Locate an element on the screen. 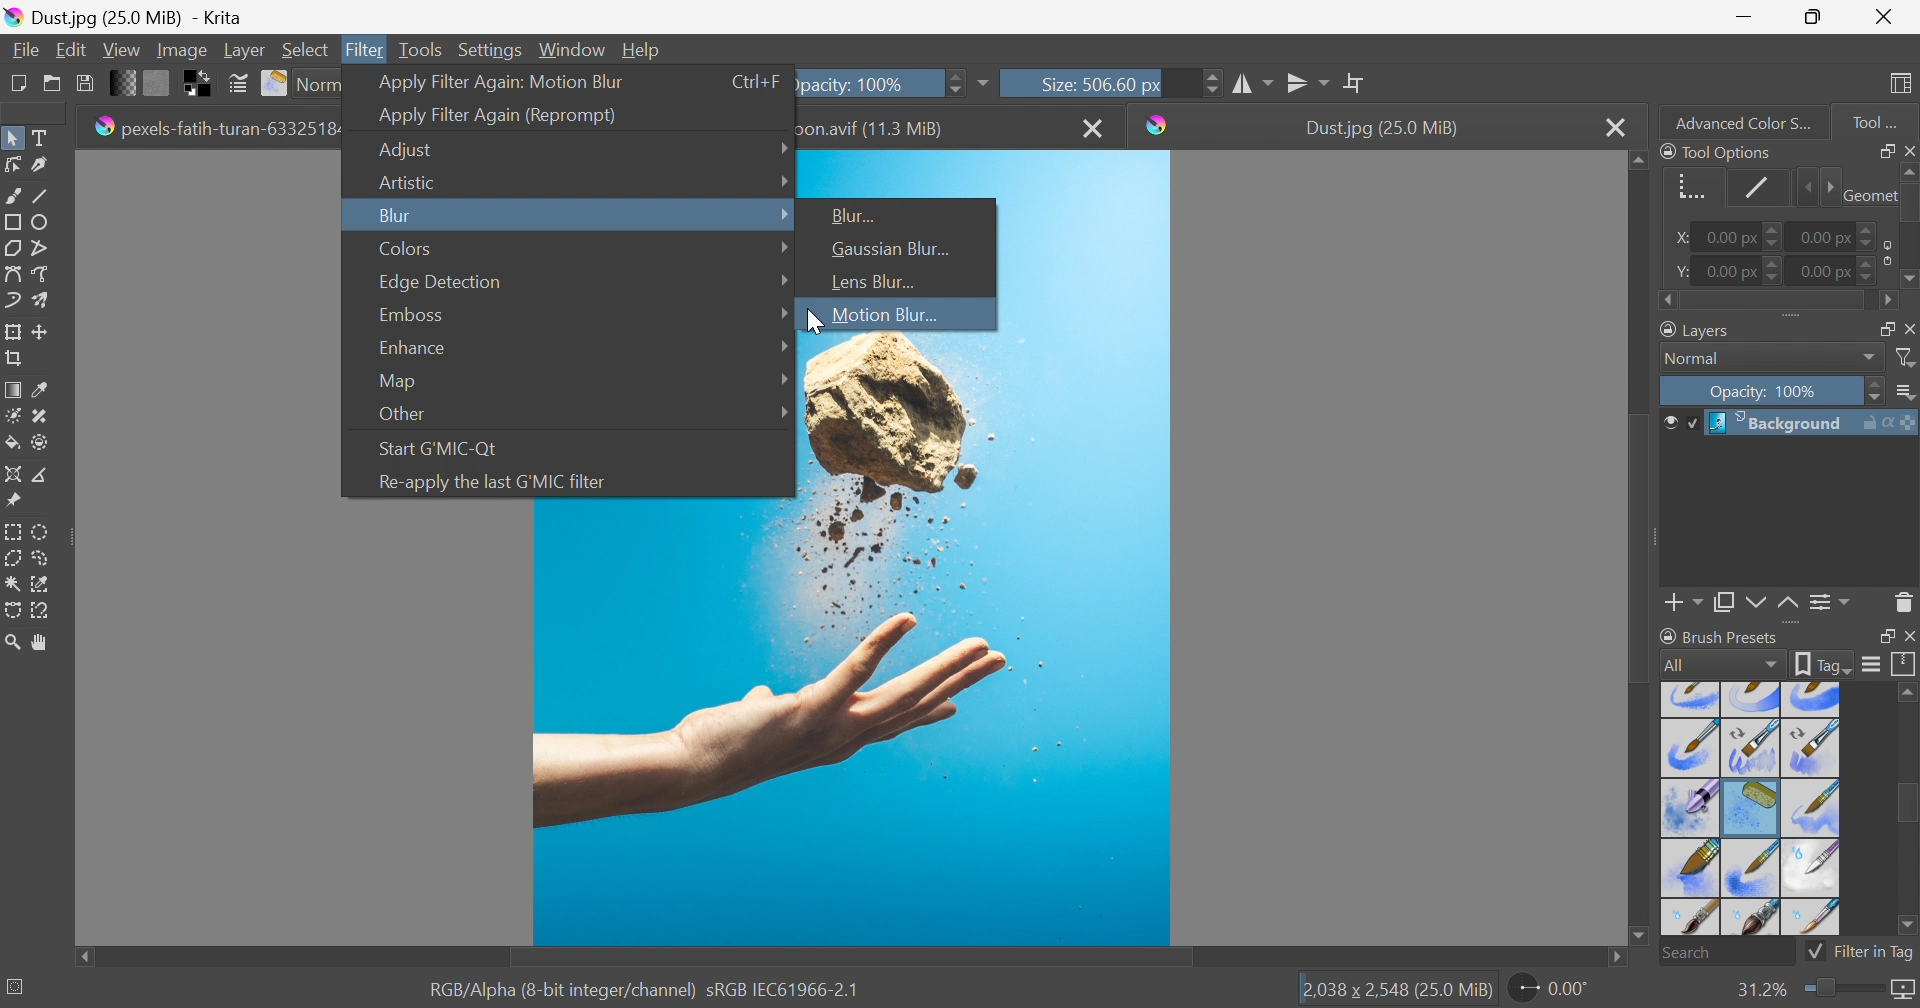  Create new document is located at coordinates (16, 83).